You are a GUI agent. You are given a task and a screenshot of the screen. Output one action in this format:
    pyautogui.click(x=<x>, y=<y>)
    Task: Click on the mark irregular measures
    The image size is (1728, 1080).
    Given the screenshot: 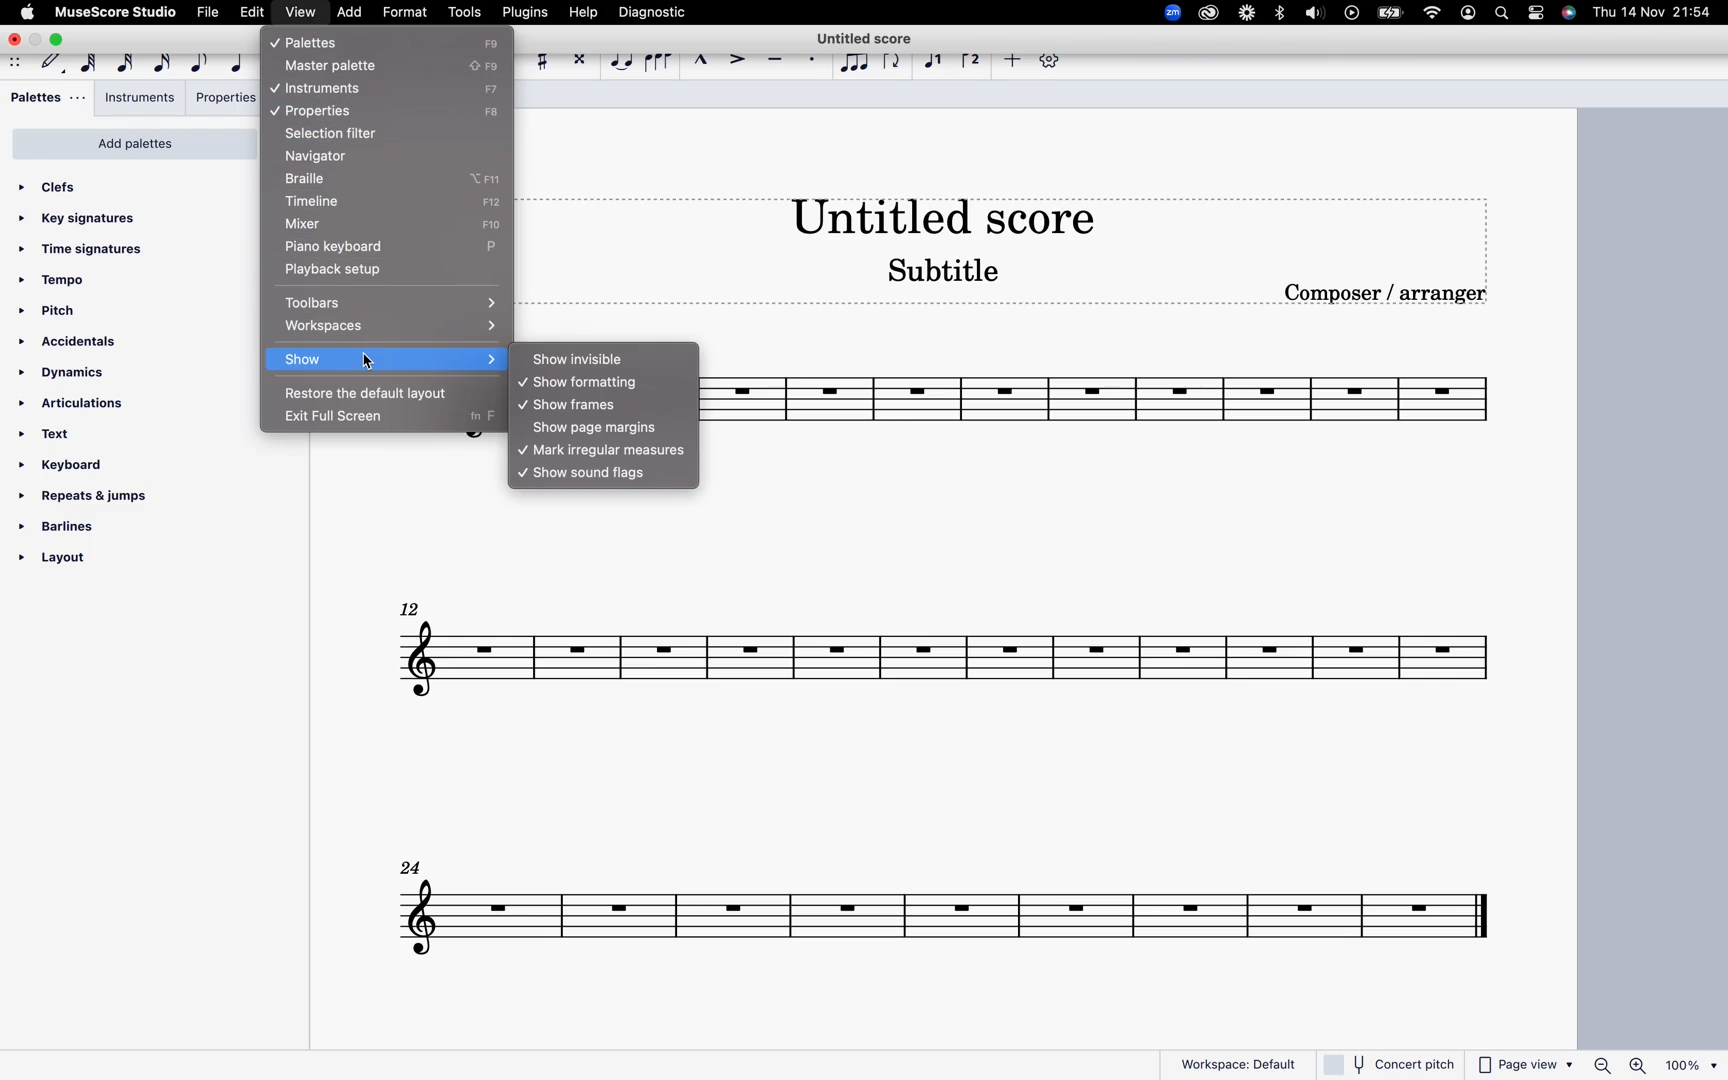 What is the action you would take?
    pyautogui.click(x=603, y=449)
    